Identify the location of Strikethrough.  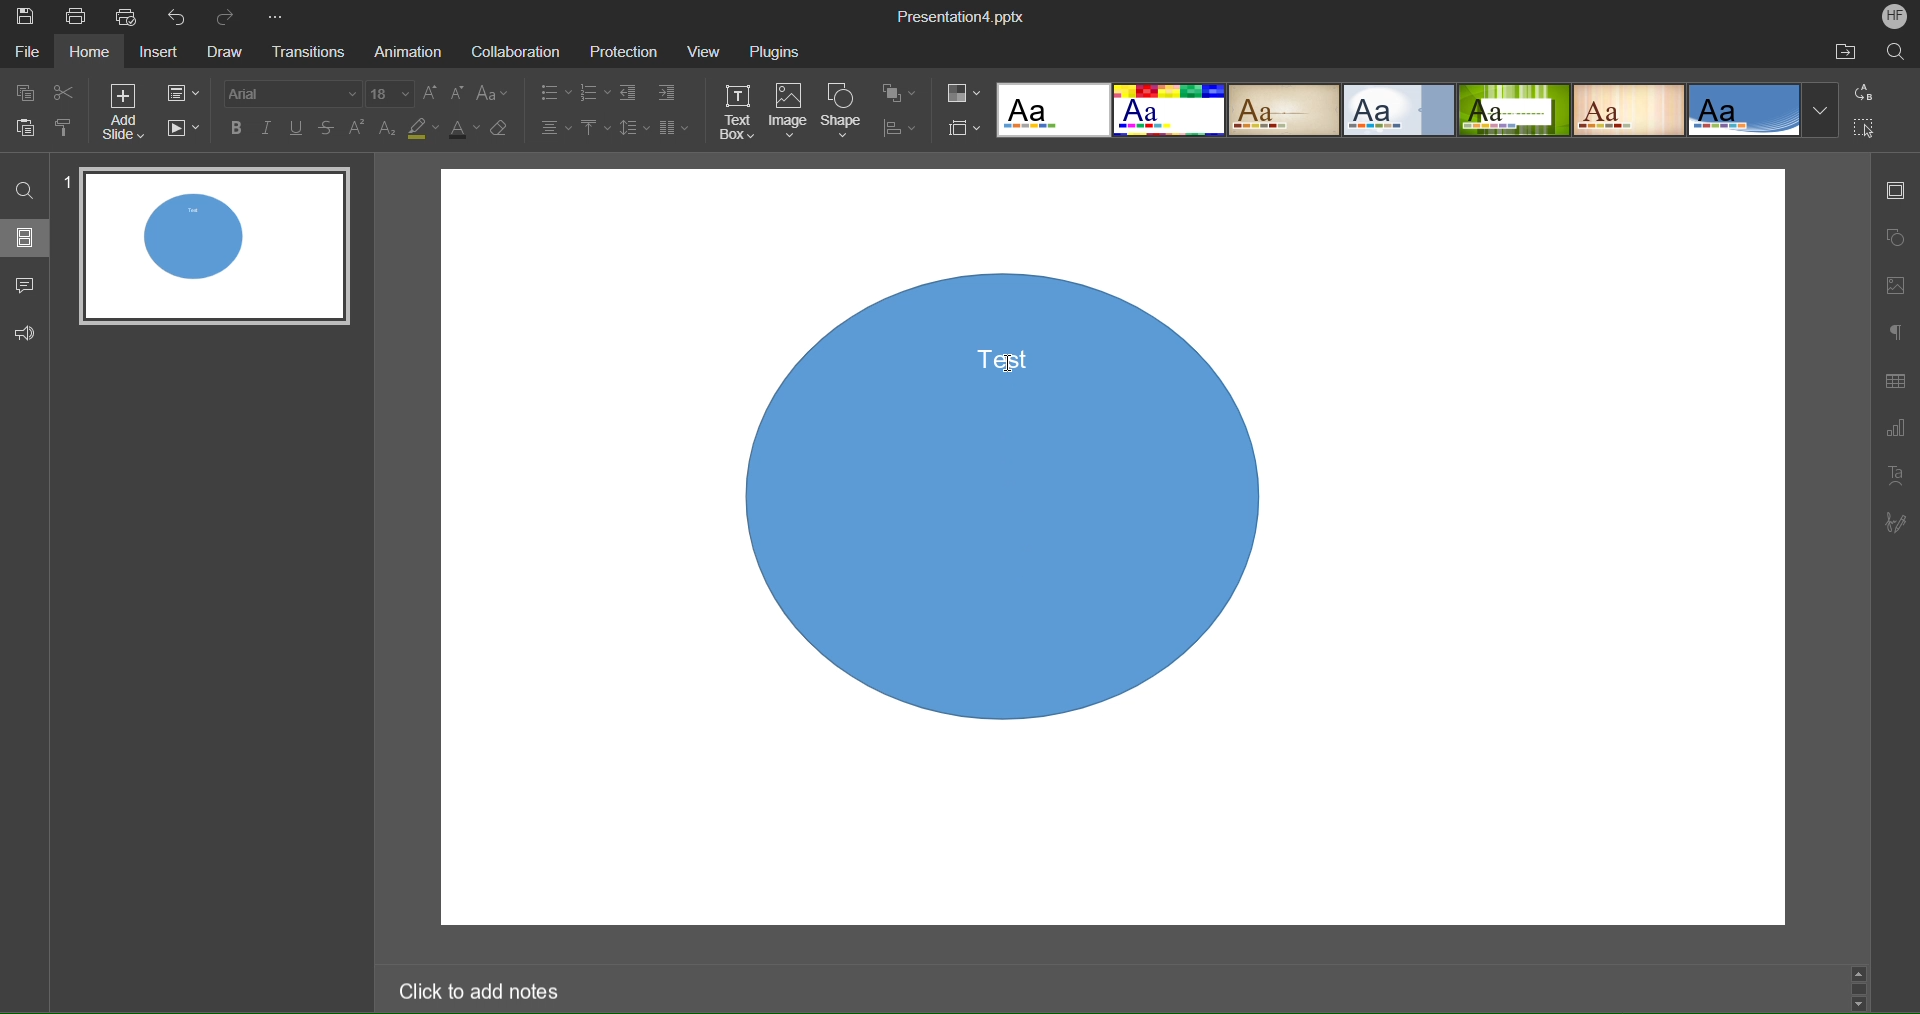
(328, 130).